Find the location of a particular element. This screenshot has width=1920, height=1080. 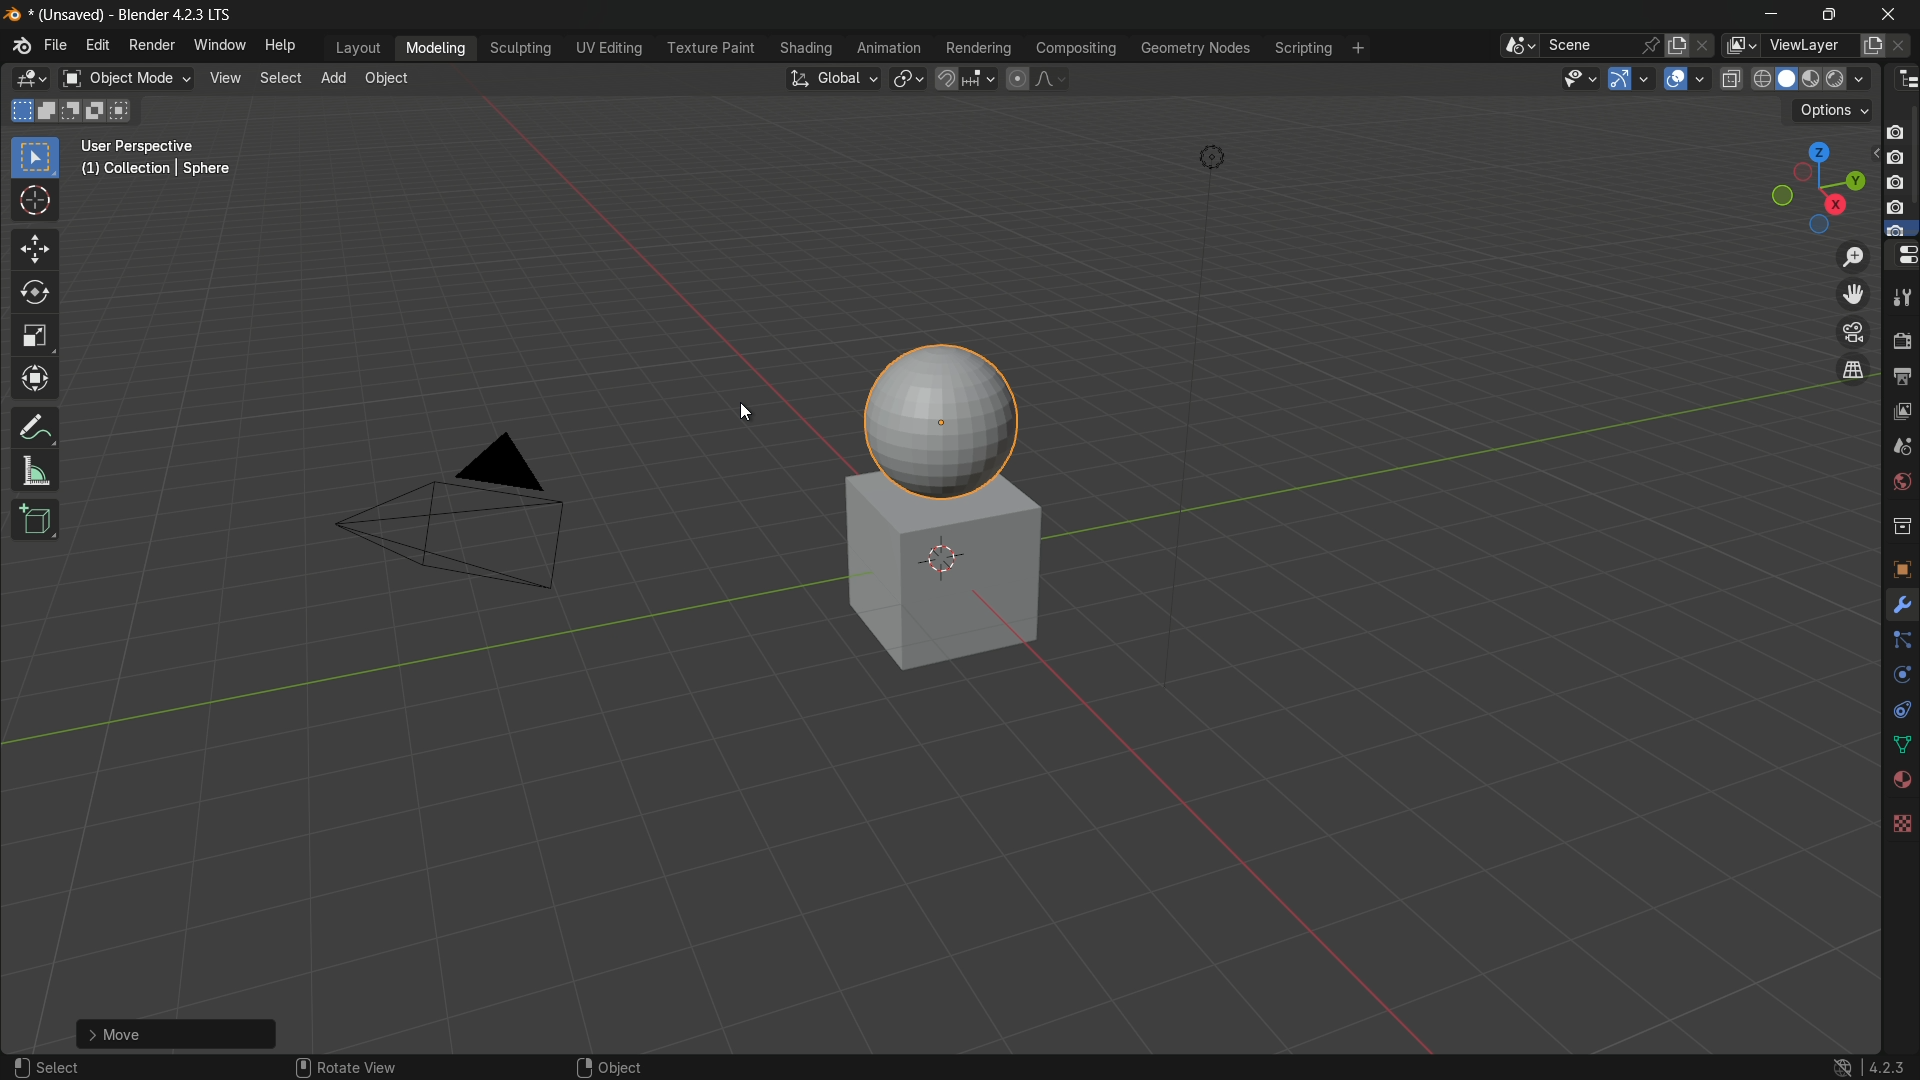

camera is located at coordinates (1900, 176).